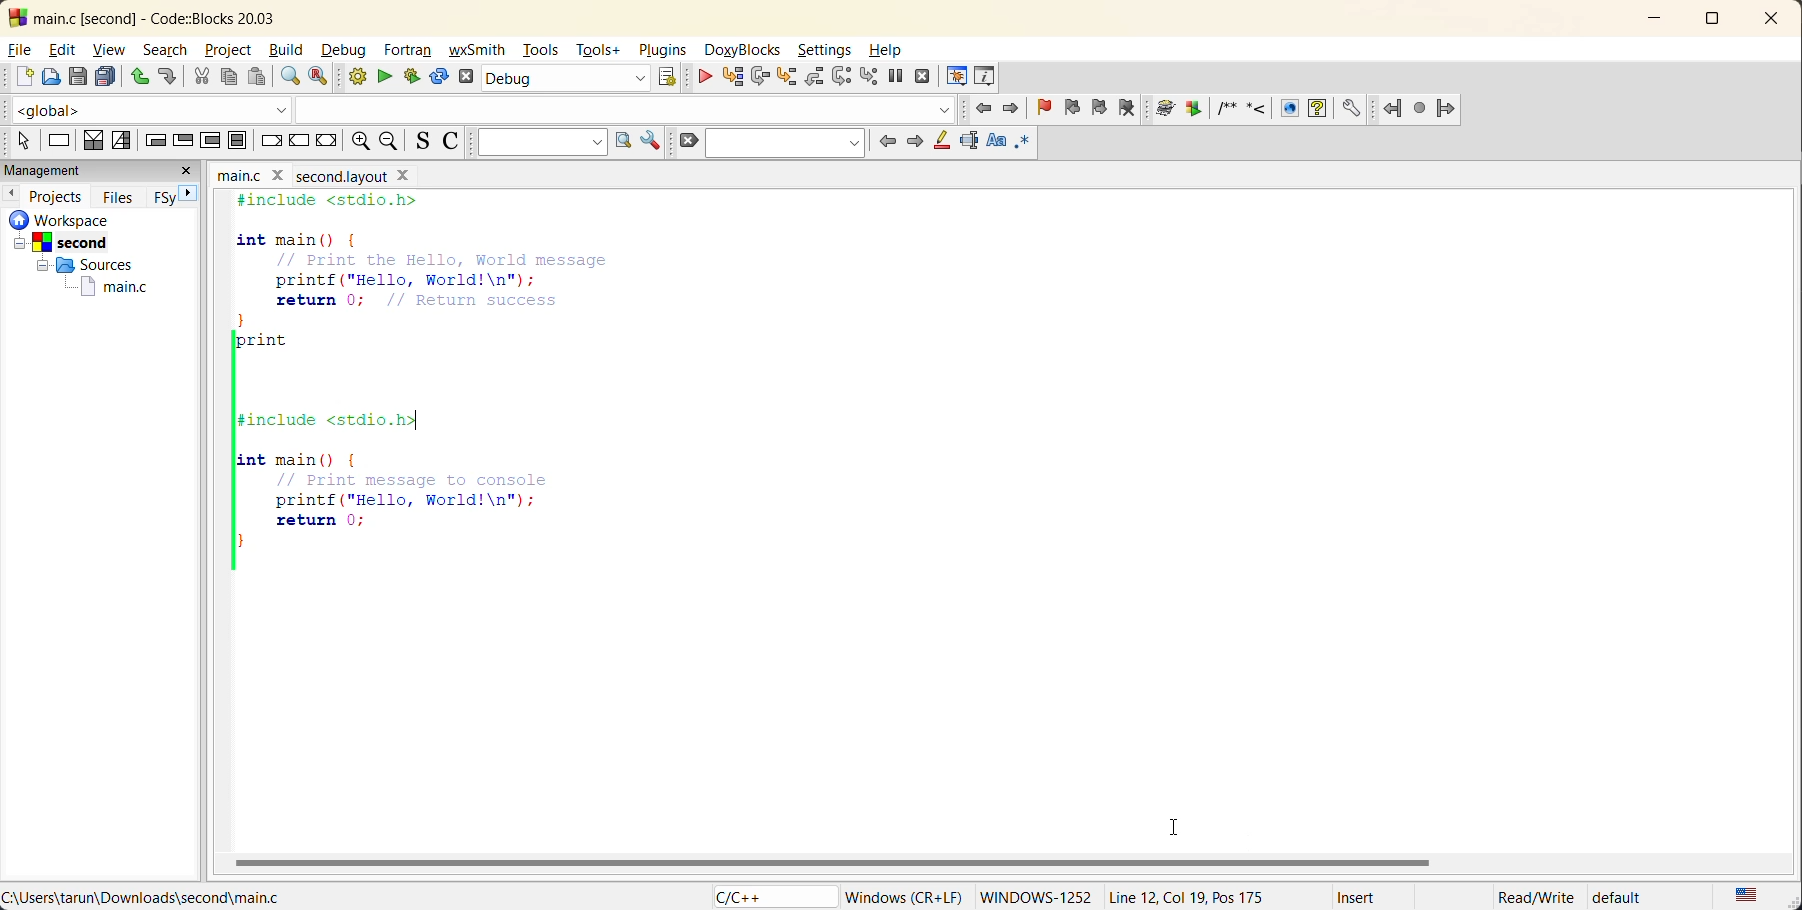  I want to click on toggle comments, so click(450, 144).